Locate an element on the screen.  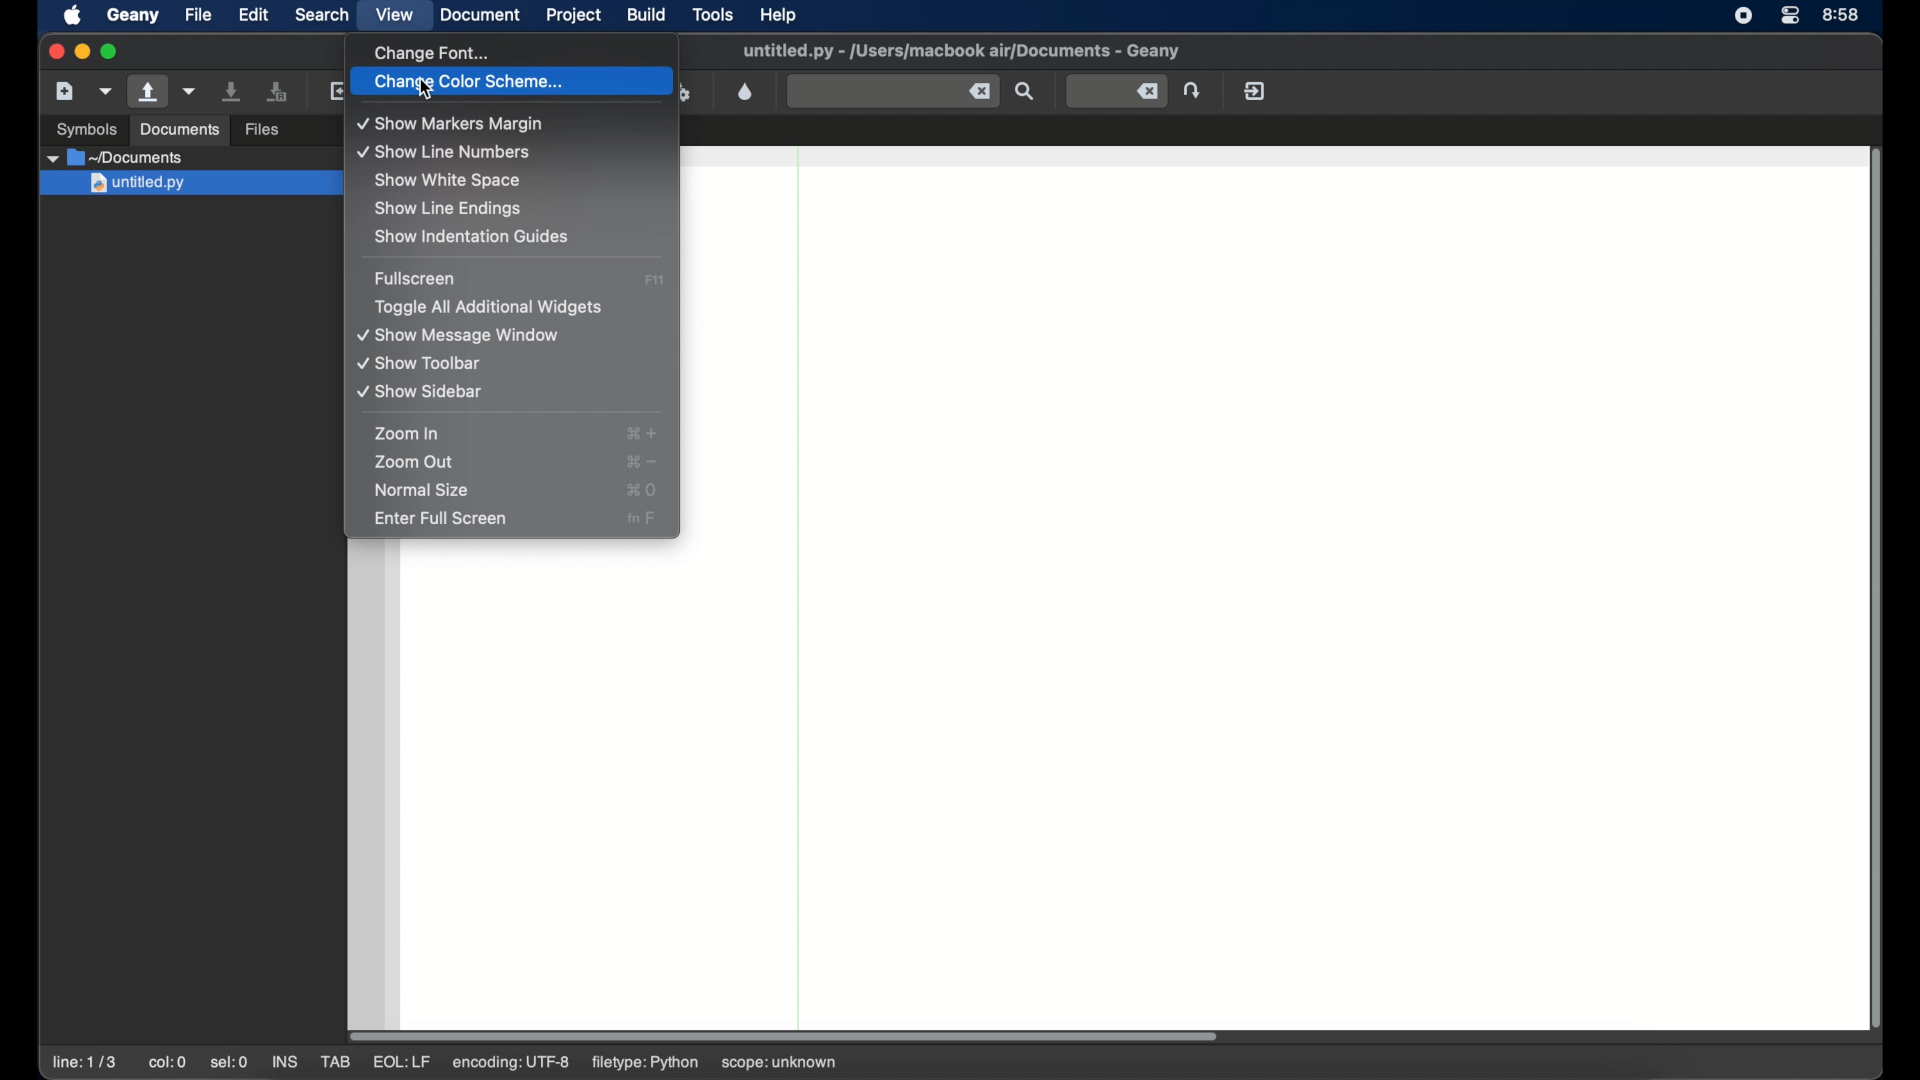
full screen shortcut is located at coordinates (644, 518).